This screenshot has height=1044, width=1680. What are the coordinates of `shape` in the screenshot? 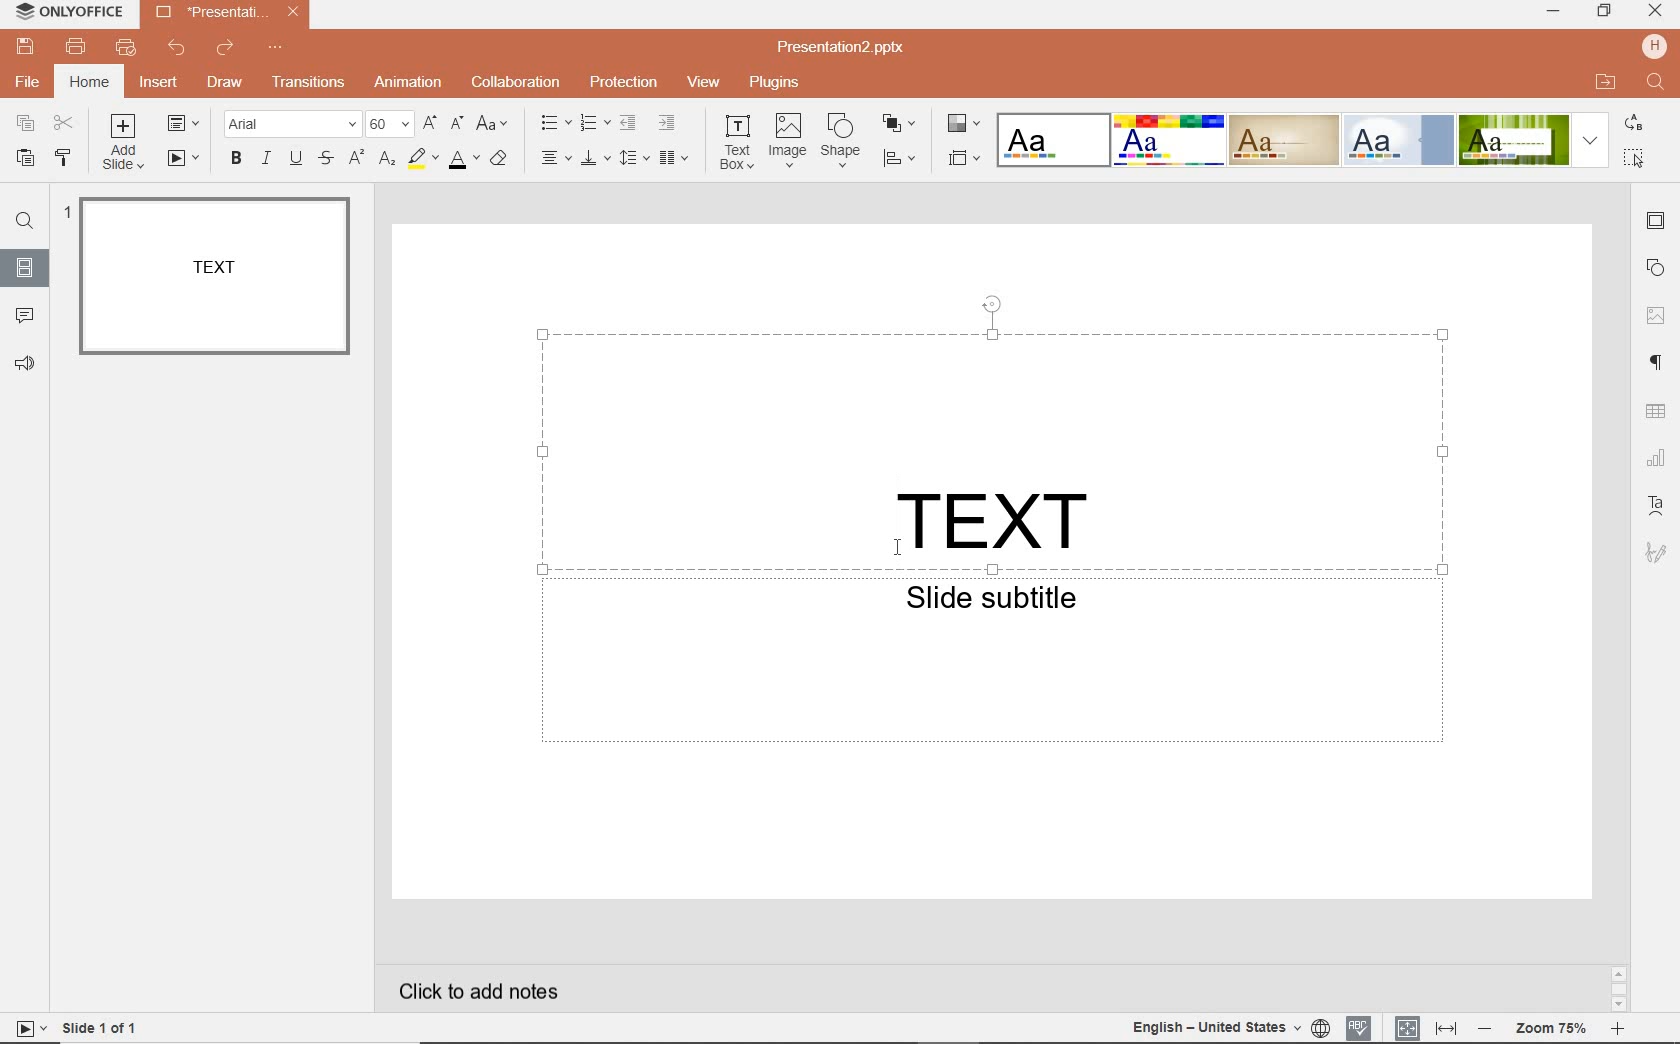 It's located at (843, 141).